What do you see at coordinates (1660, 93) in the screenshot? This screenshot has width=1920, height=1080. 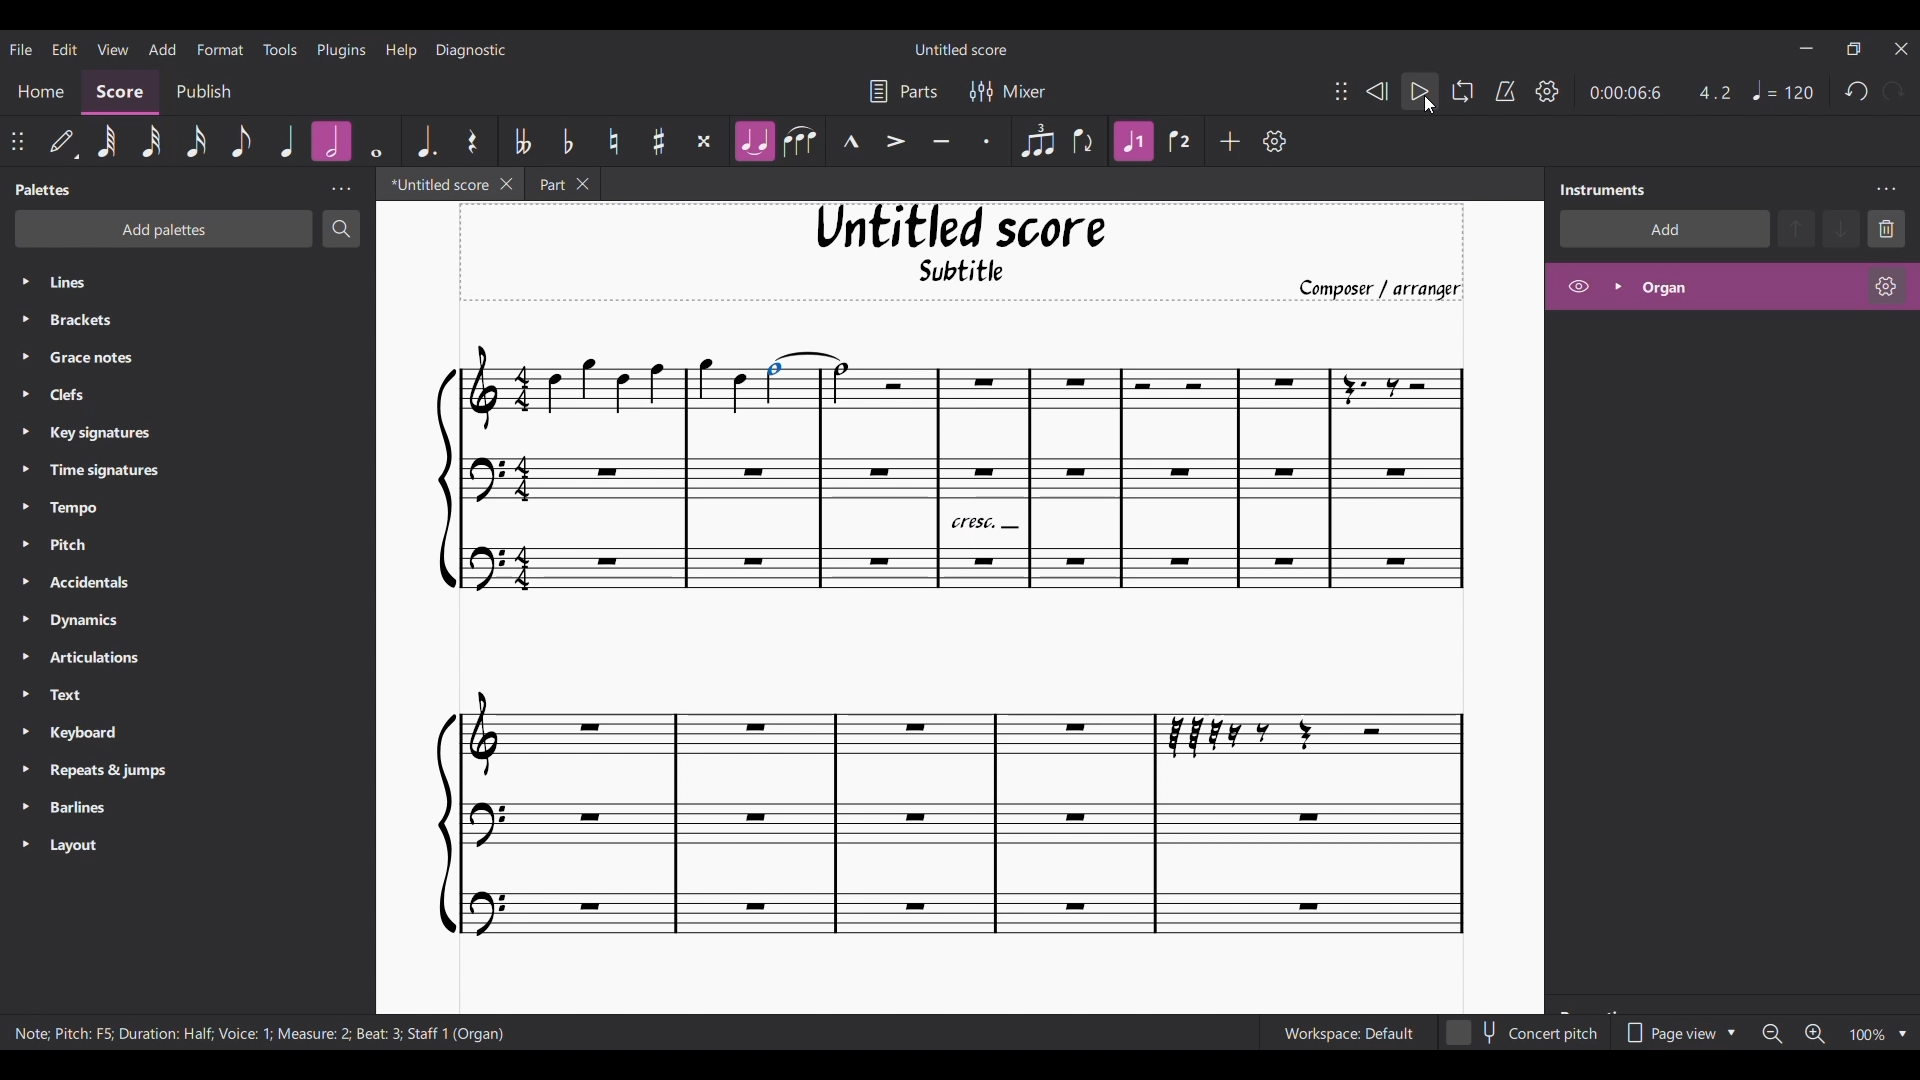 I see `Current duration and ratio` at bounding box center [1660, 93].